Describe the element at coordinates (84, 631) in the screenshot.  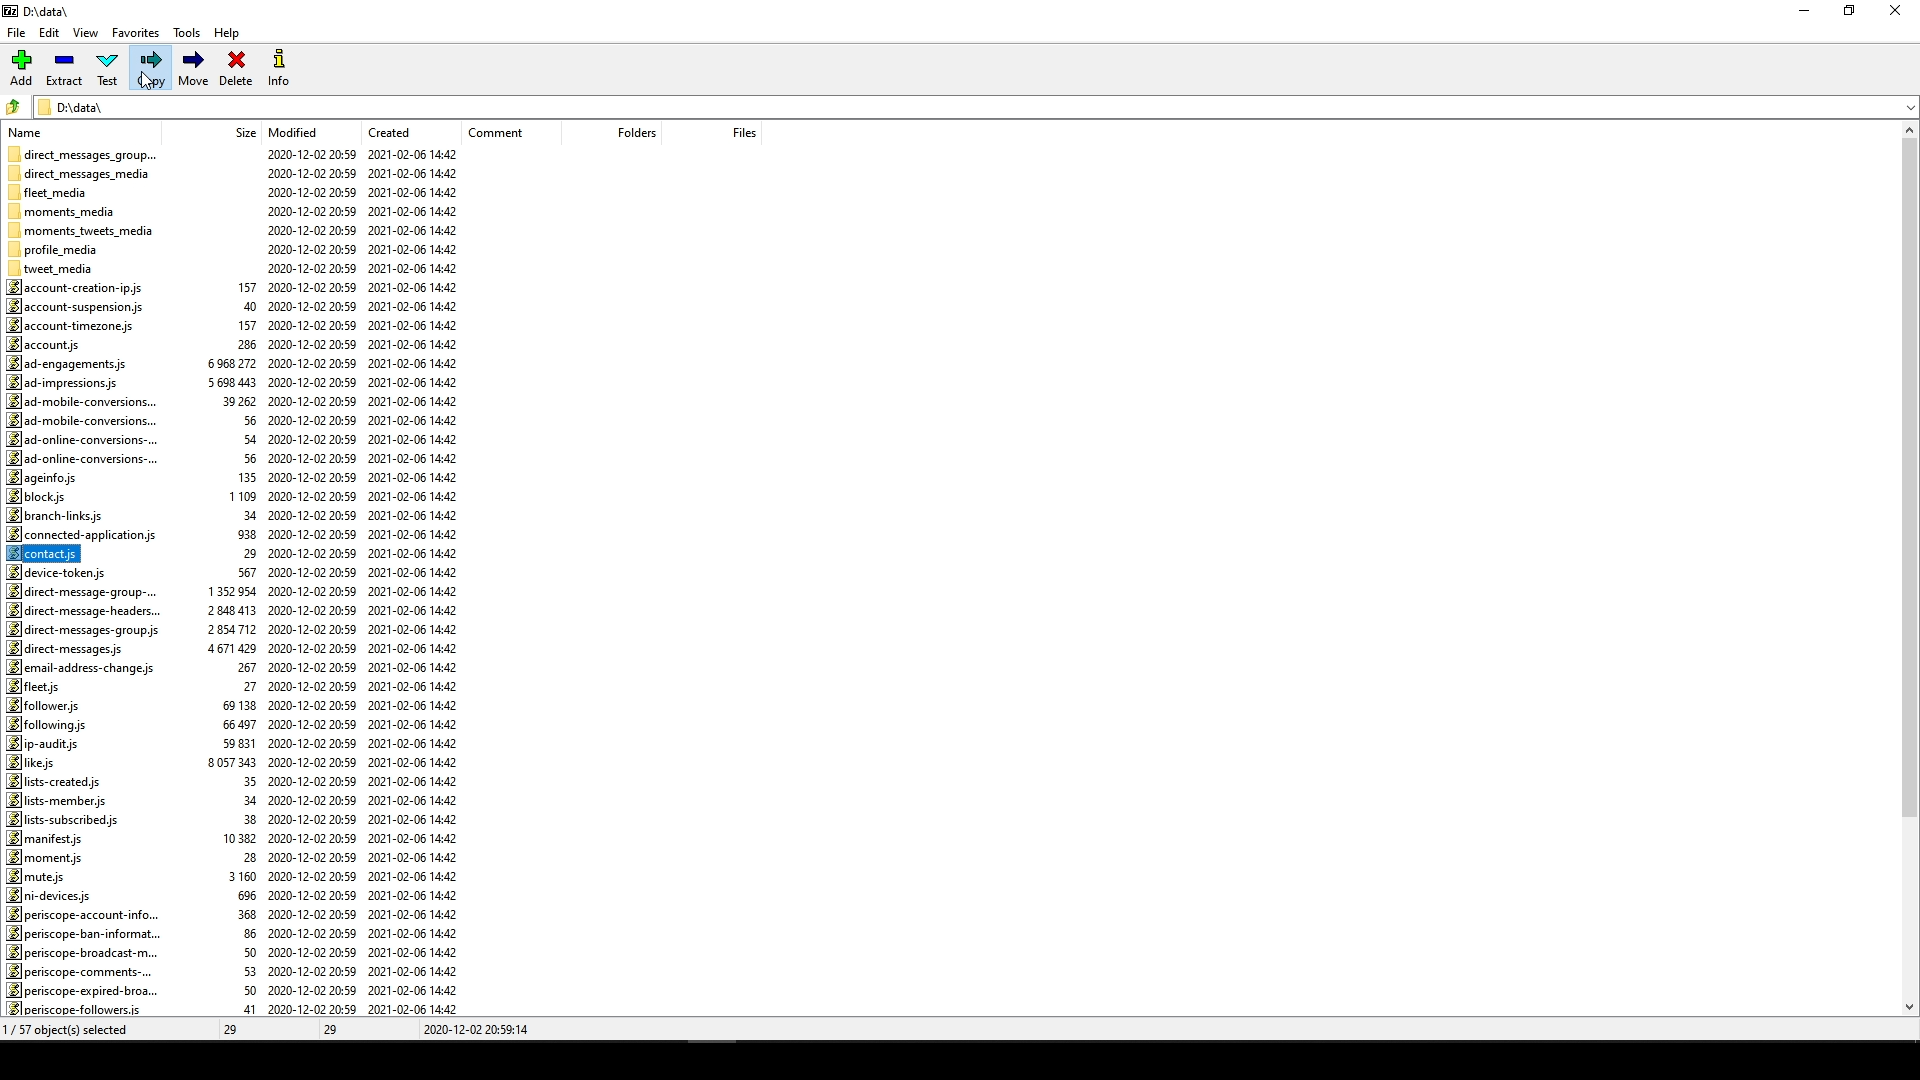
I see `direct-messages-group.js` at that location.